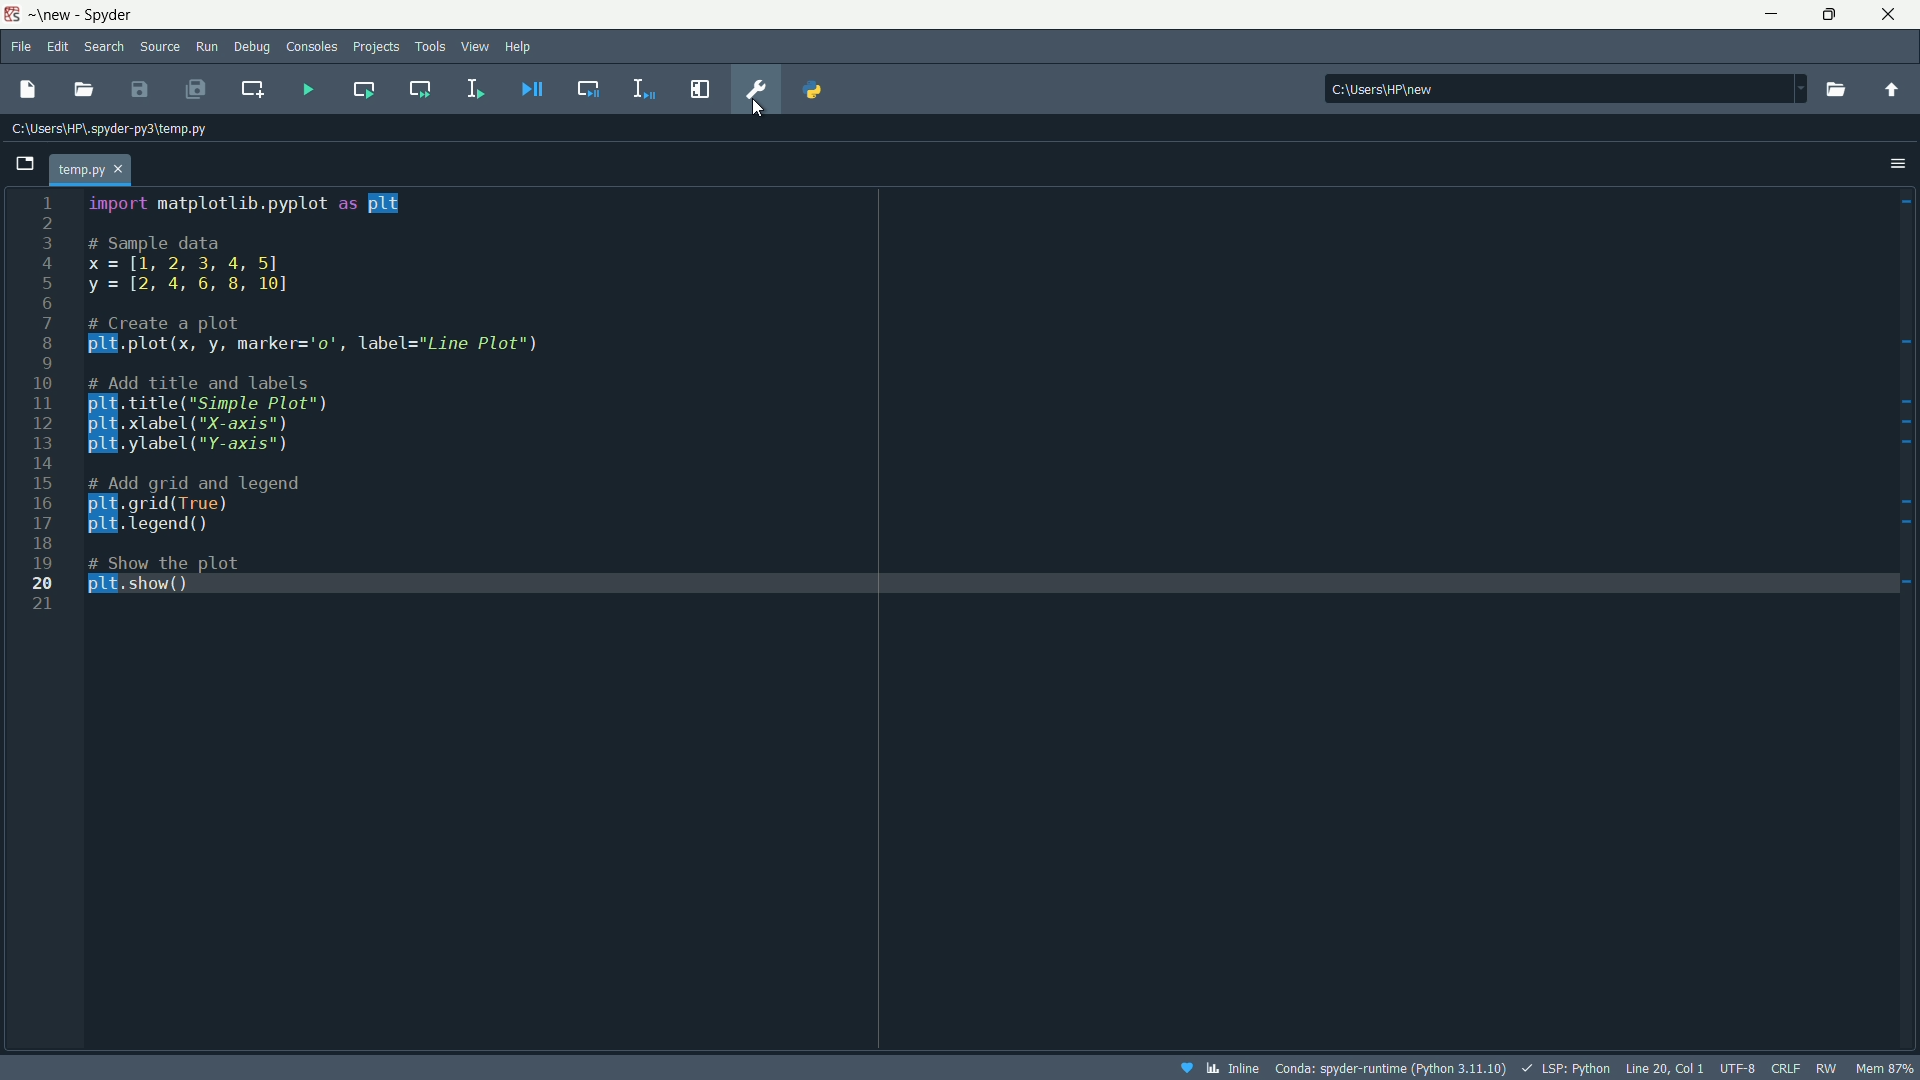 The image size is (1920, 1080). I want to click on rw, so click(1831, 1068).